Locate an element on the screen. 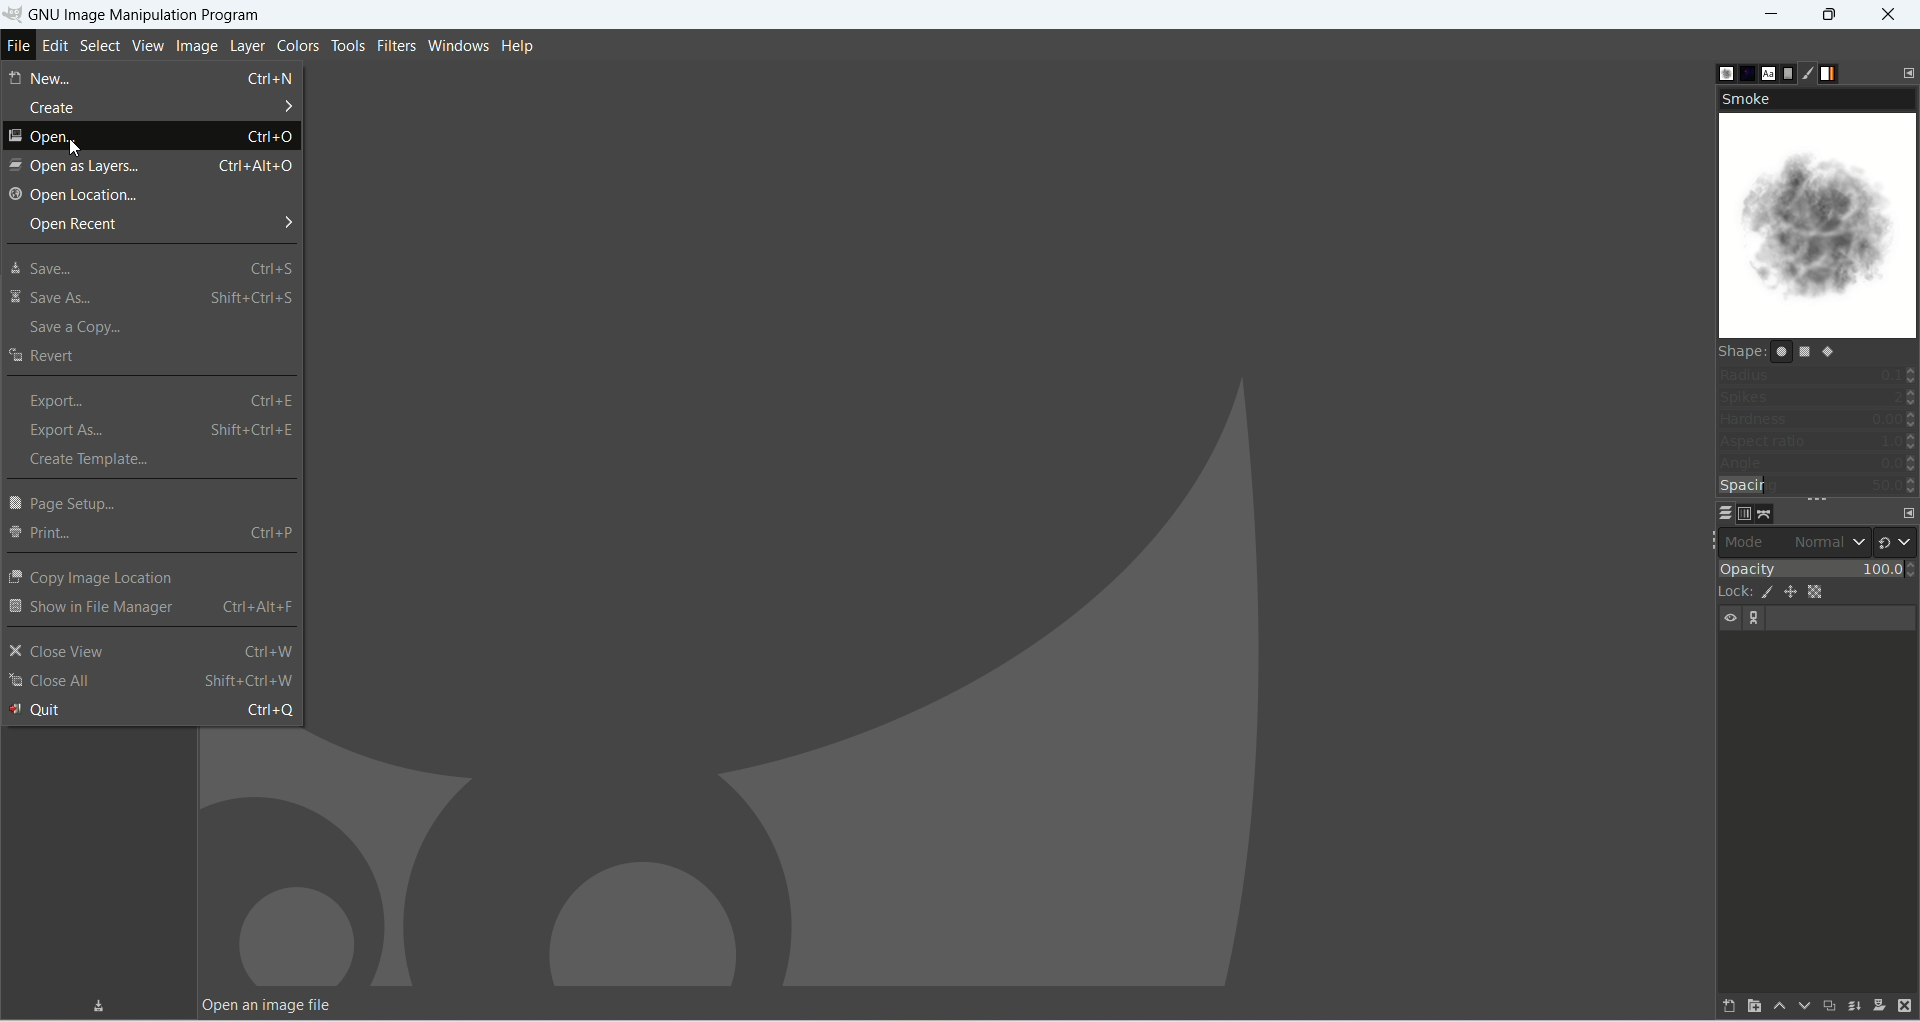 This screenshot has width=1920, height=1022. print is located at coordinates (150, 534).